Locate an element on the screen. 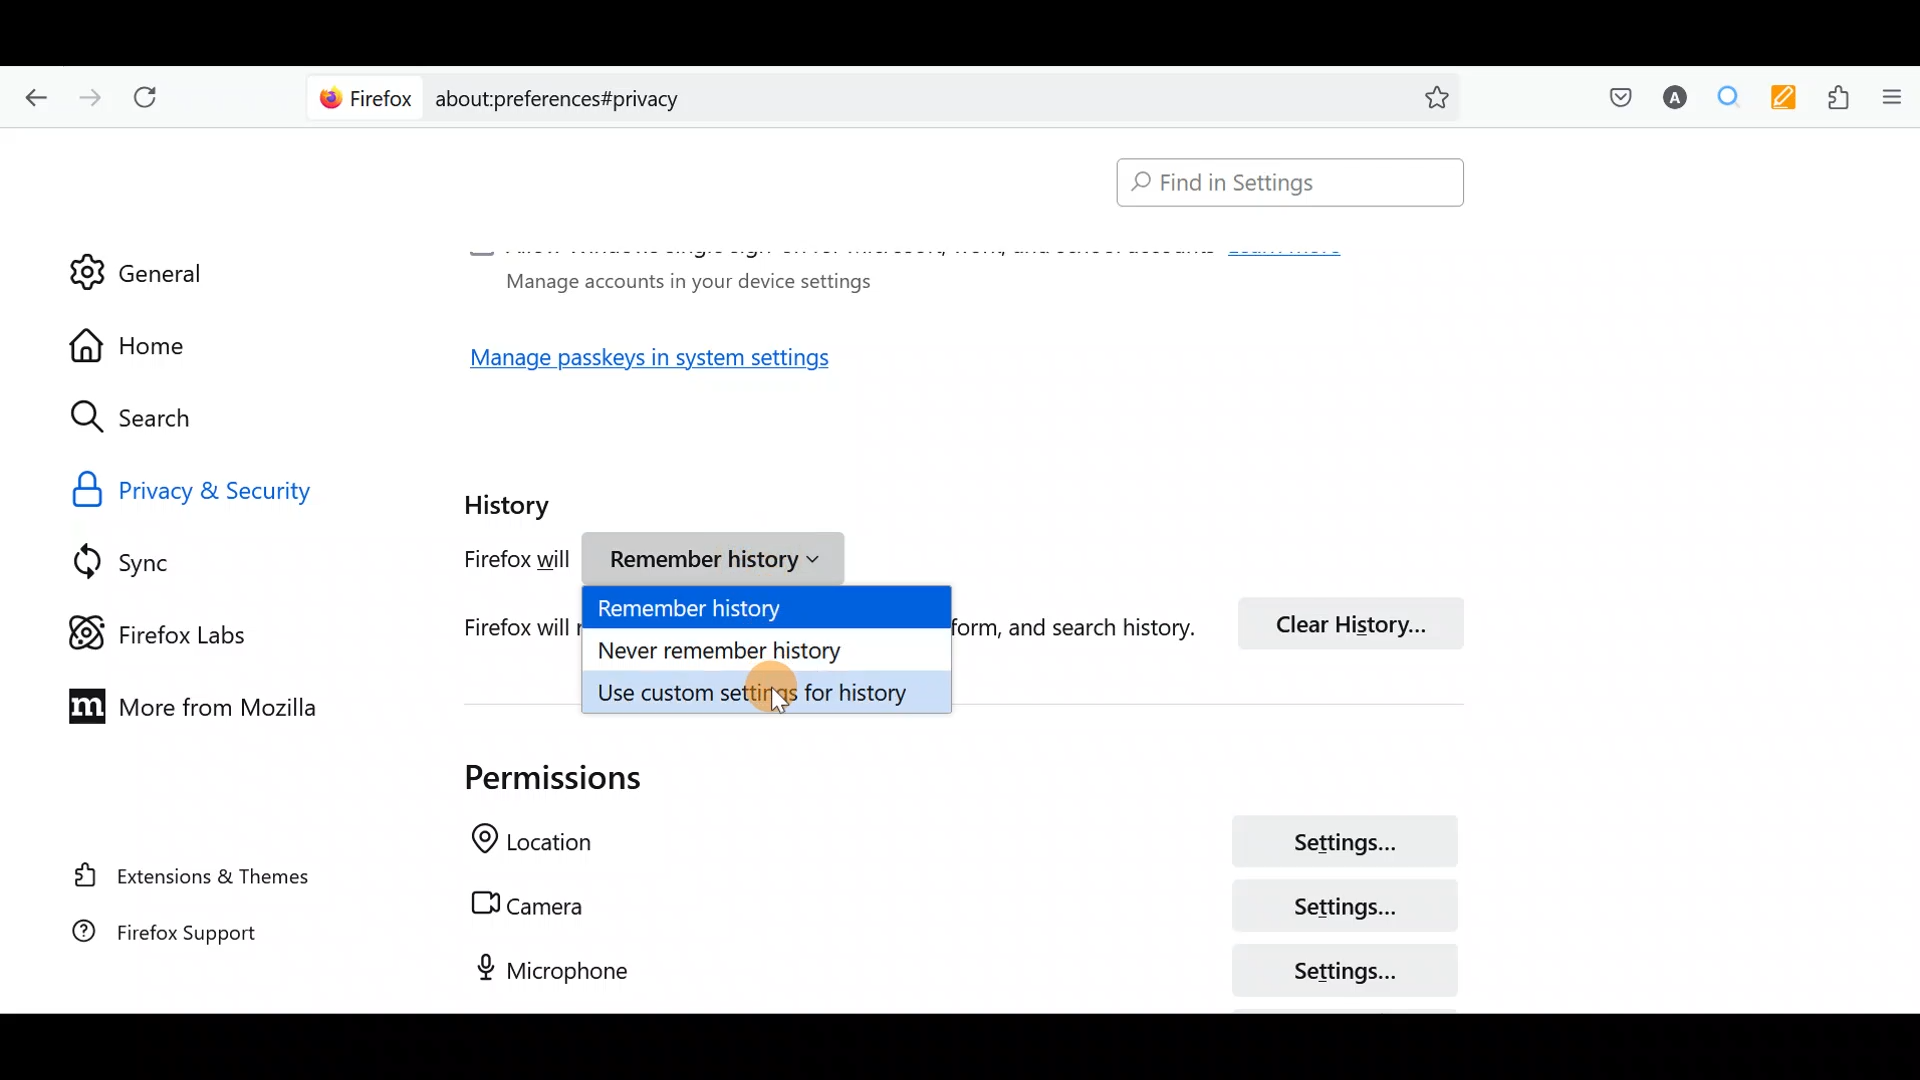 This screenshot has width=1920, height=1080. Save to pocket is located at coordinates (1612, 96).